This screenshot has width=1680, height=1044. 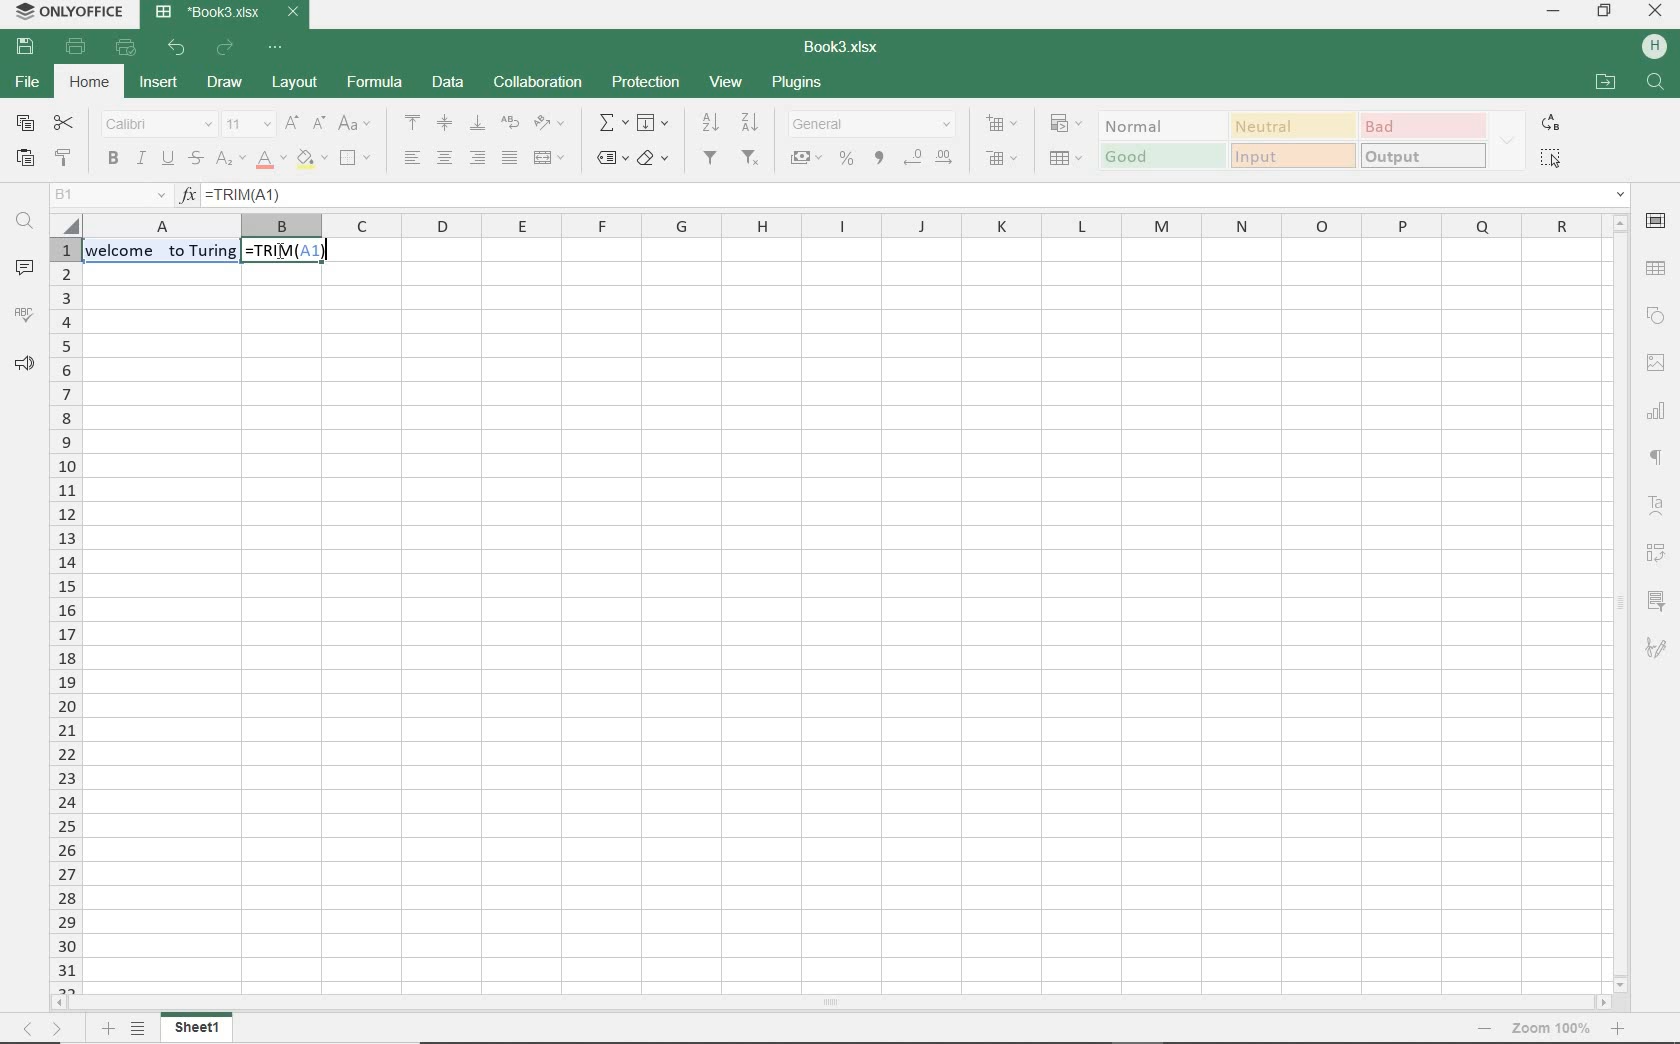 What do you see at coordinates (1656, 509) in the screenshot?
I see `text art` at bounding box center [1656, 509].